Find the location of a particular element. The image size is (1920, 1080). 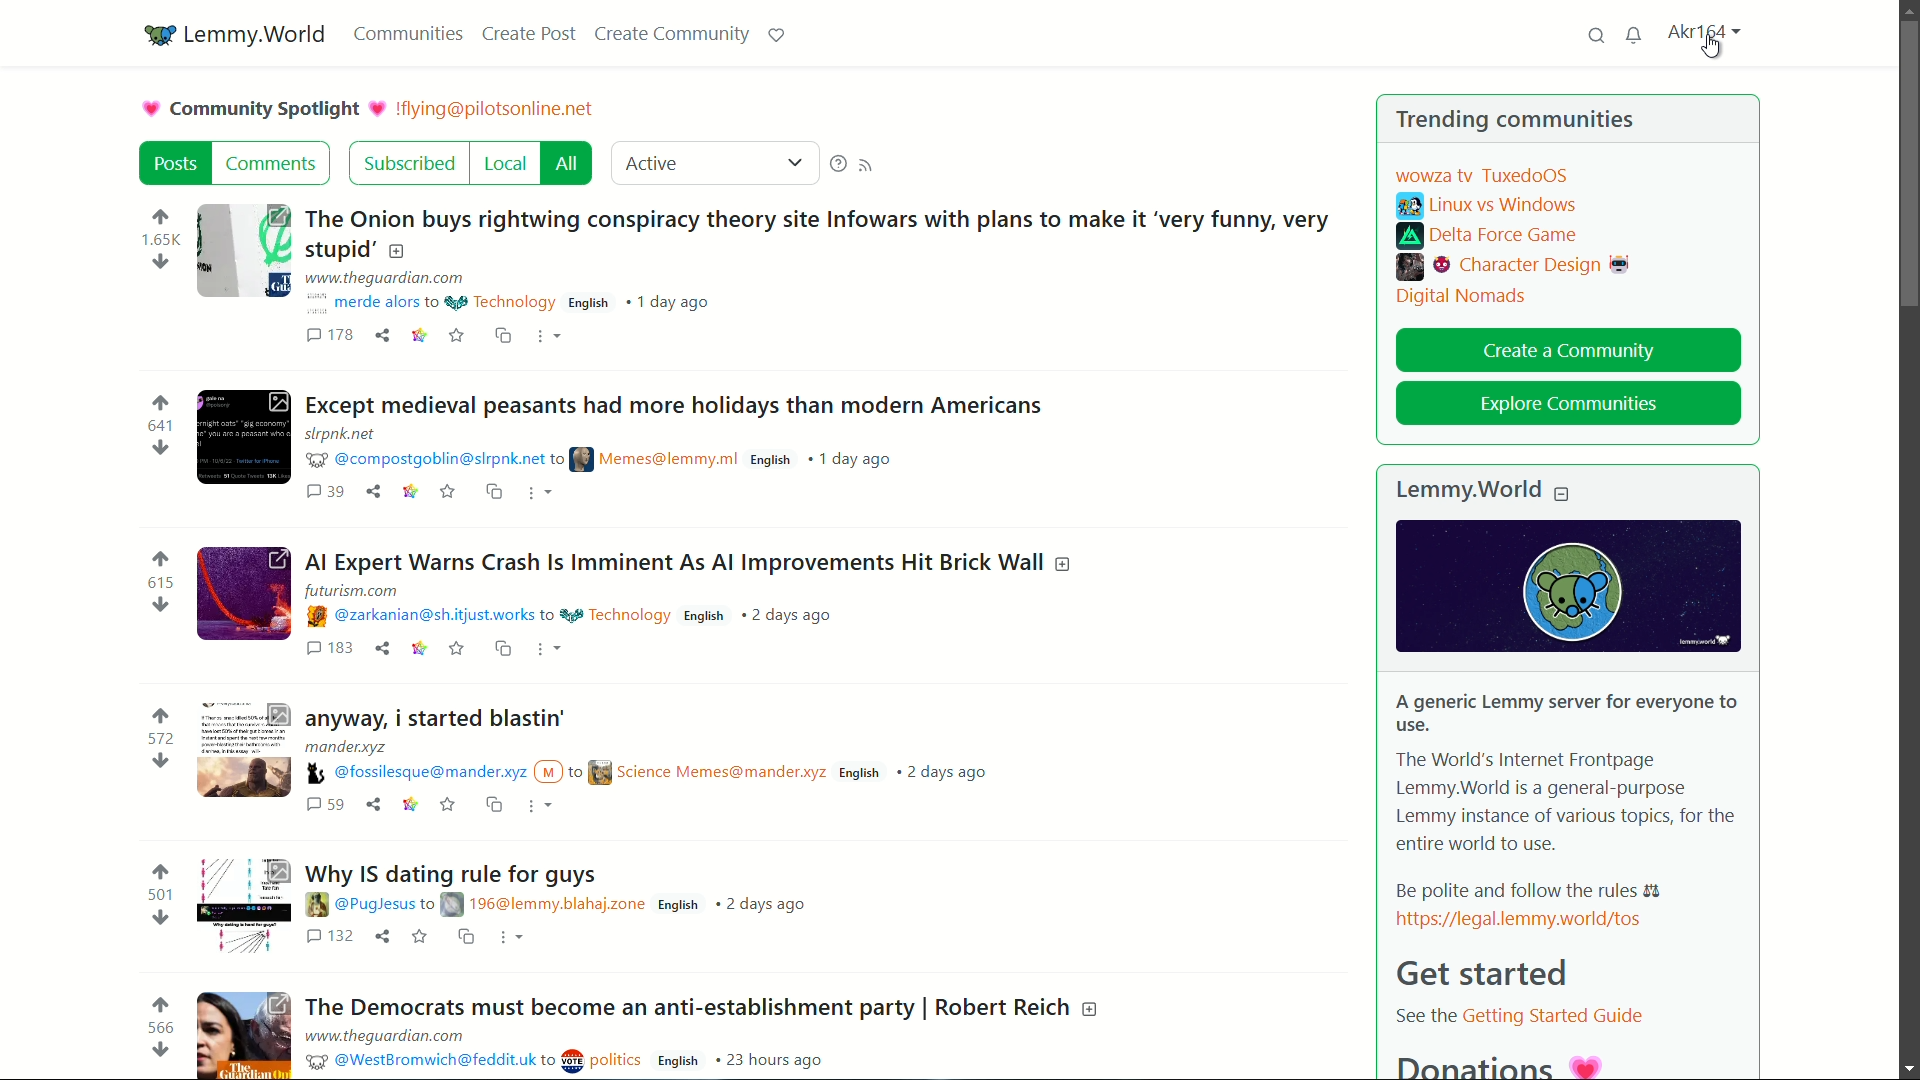

save is located at coordinates (417, 935).